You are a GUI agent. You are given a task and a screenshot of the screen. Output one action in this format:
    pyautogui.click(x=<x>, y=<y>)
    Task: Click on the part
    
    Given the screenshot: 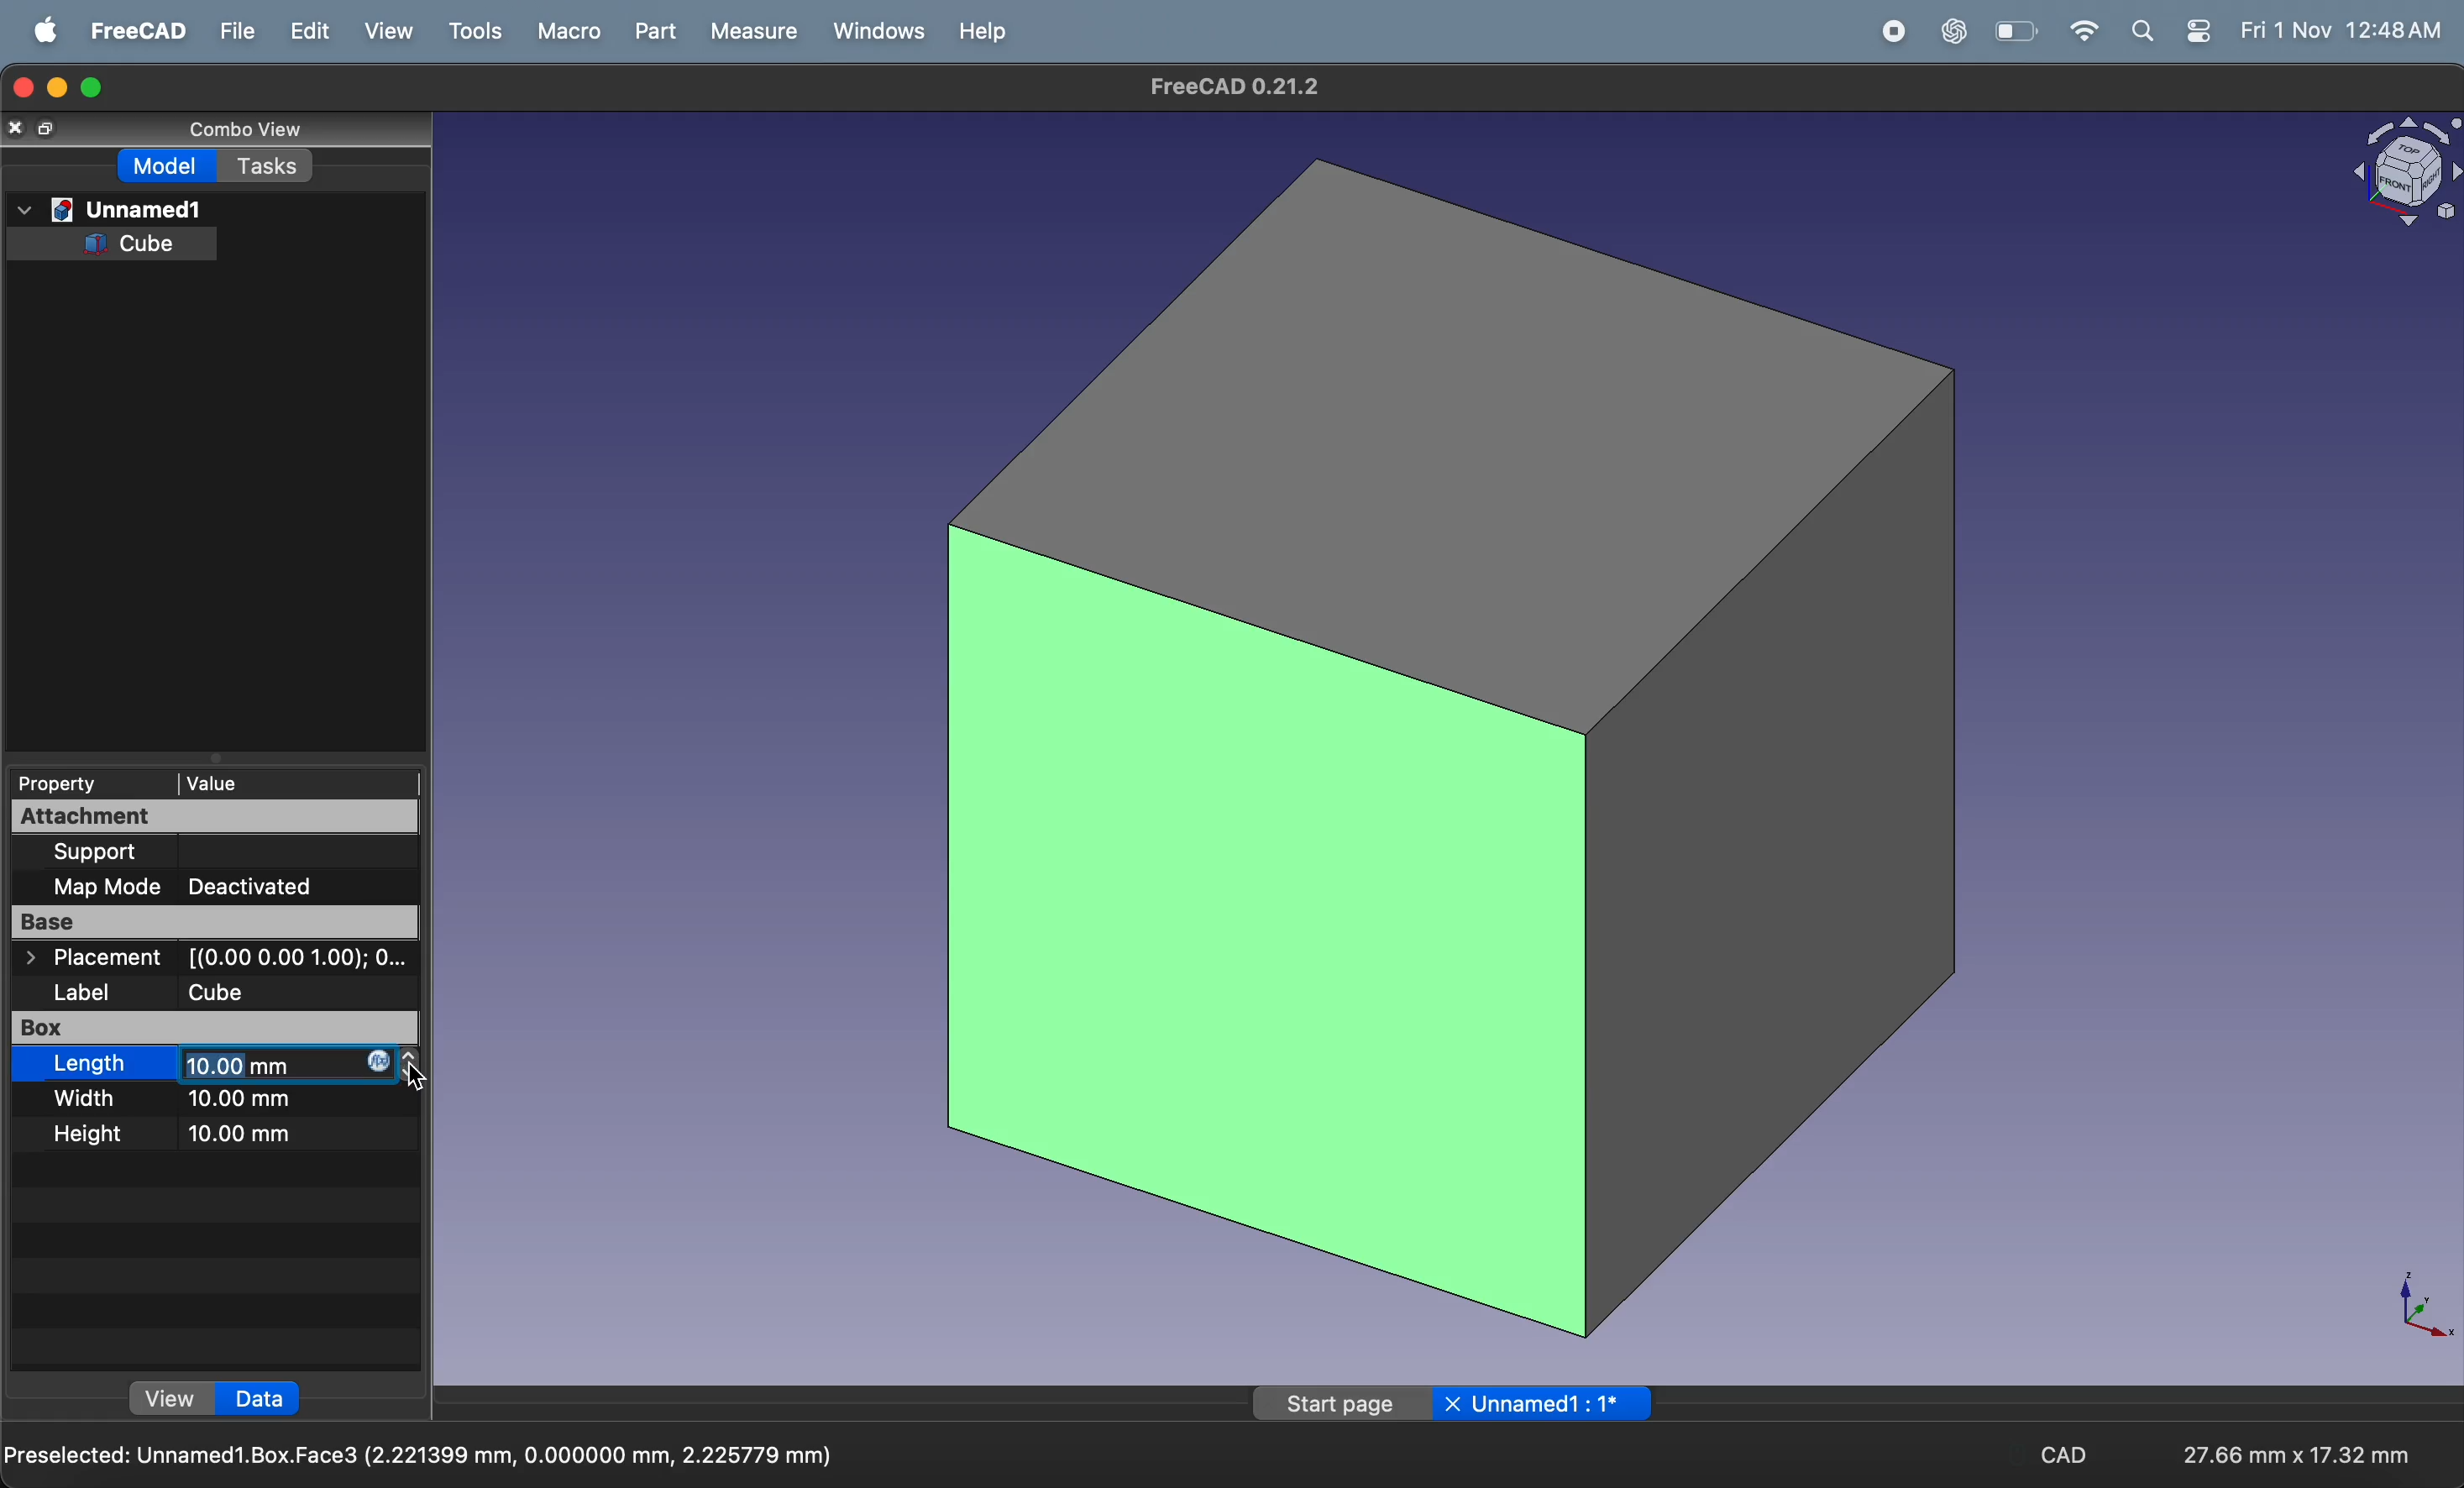 What is the action you would take?
    pyautogui.click(x=646, y=30)
    